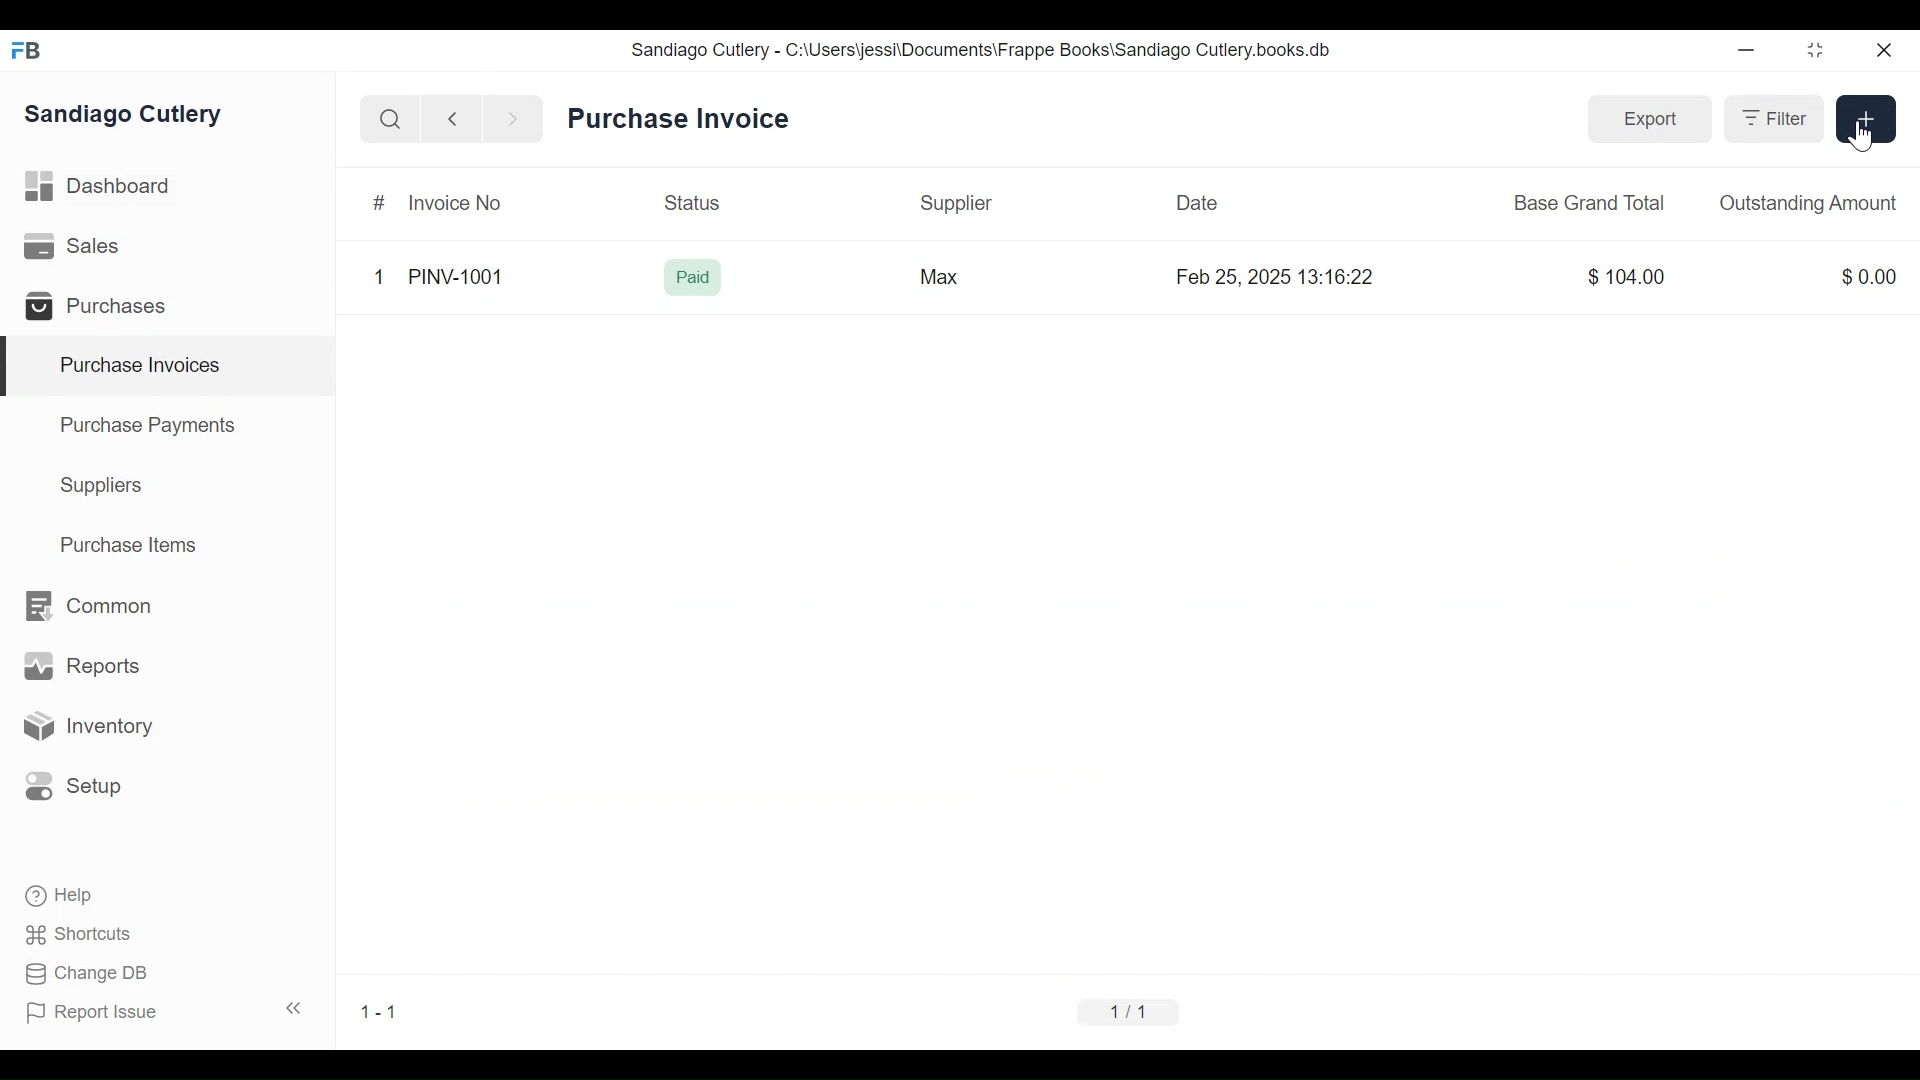  Describe the element at coordinates (380, 275) in the screenshot. I see `1` at that location.